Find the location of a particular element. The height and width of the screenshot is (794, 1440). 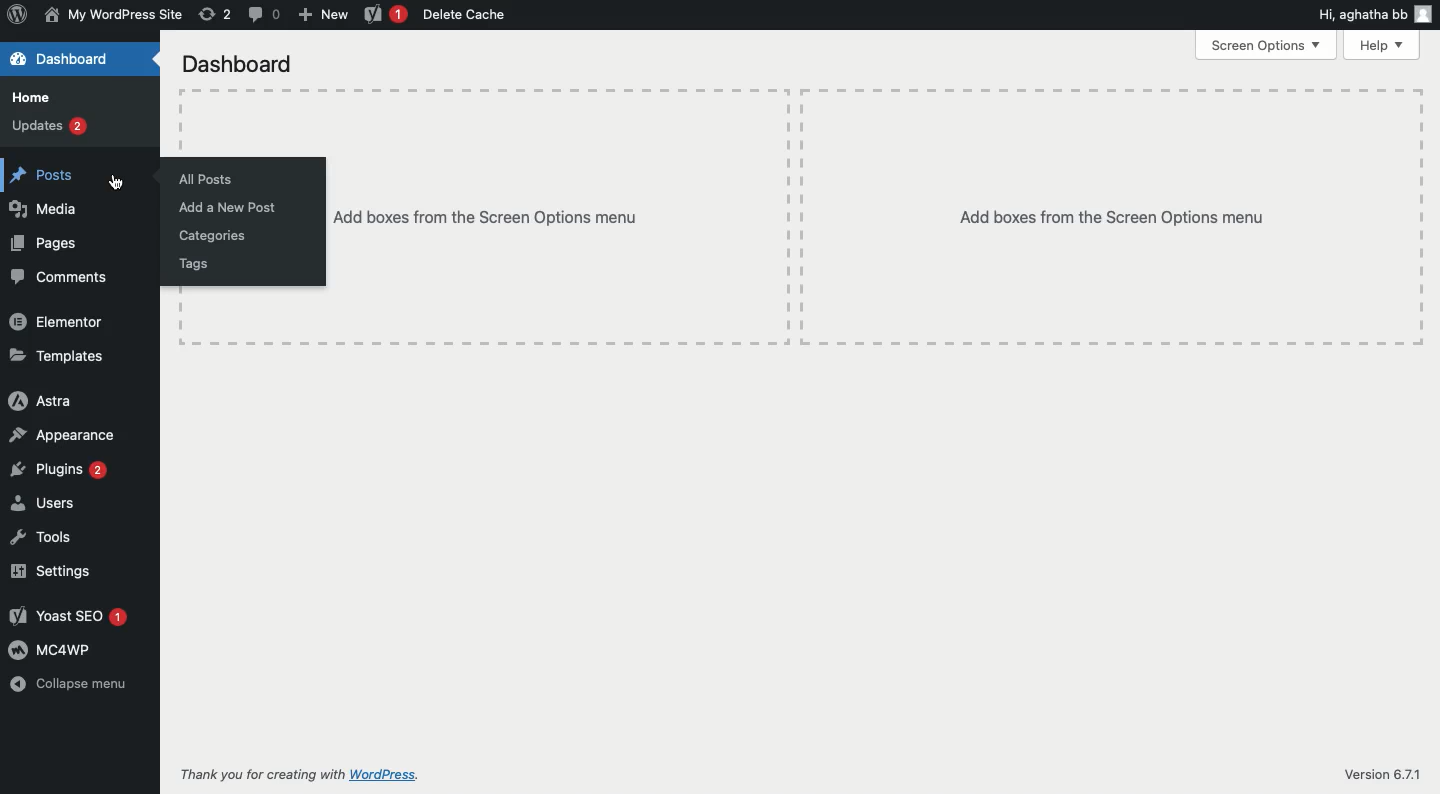

Settings is located at coordinates (57, 572).